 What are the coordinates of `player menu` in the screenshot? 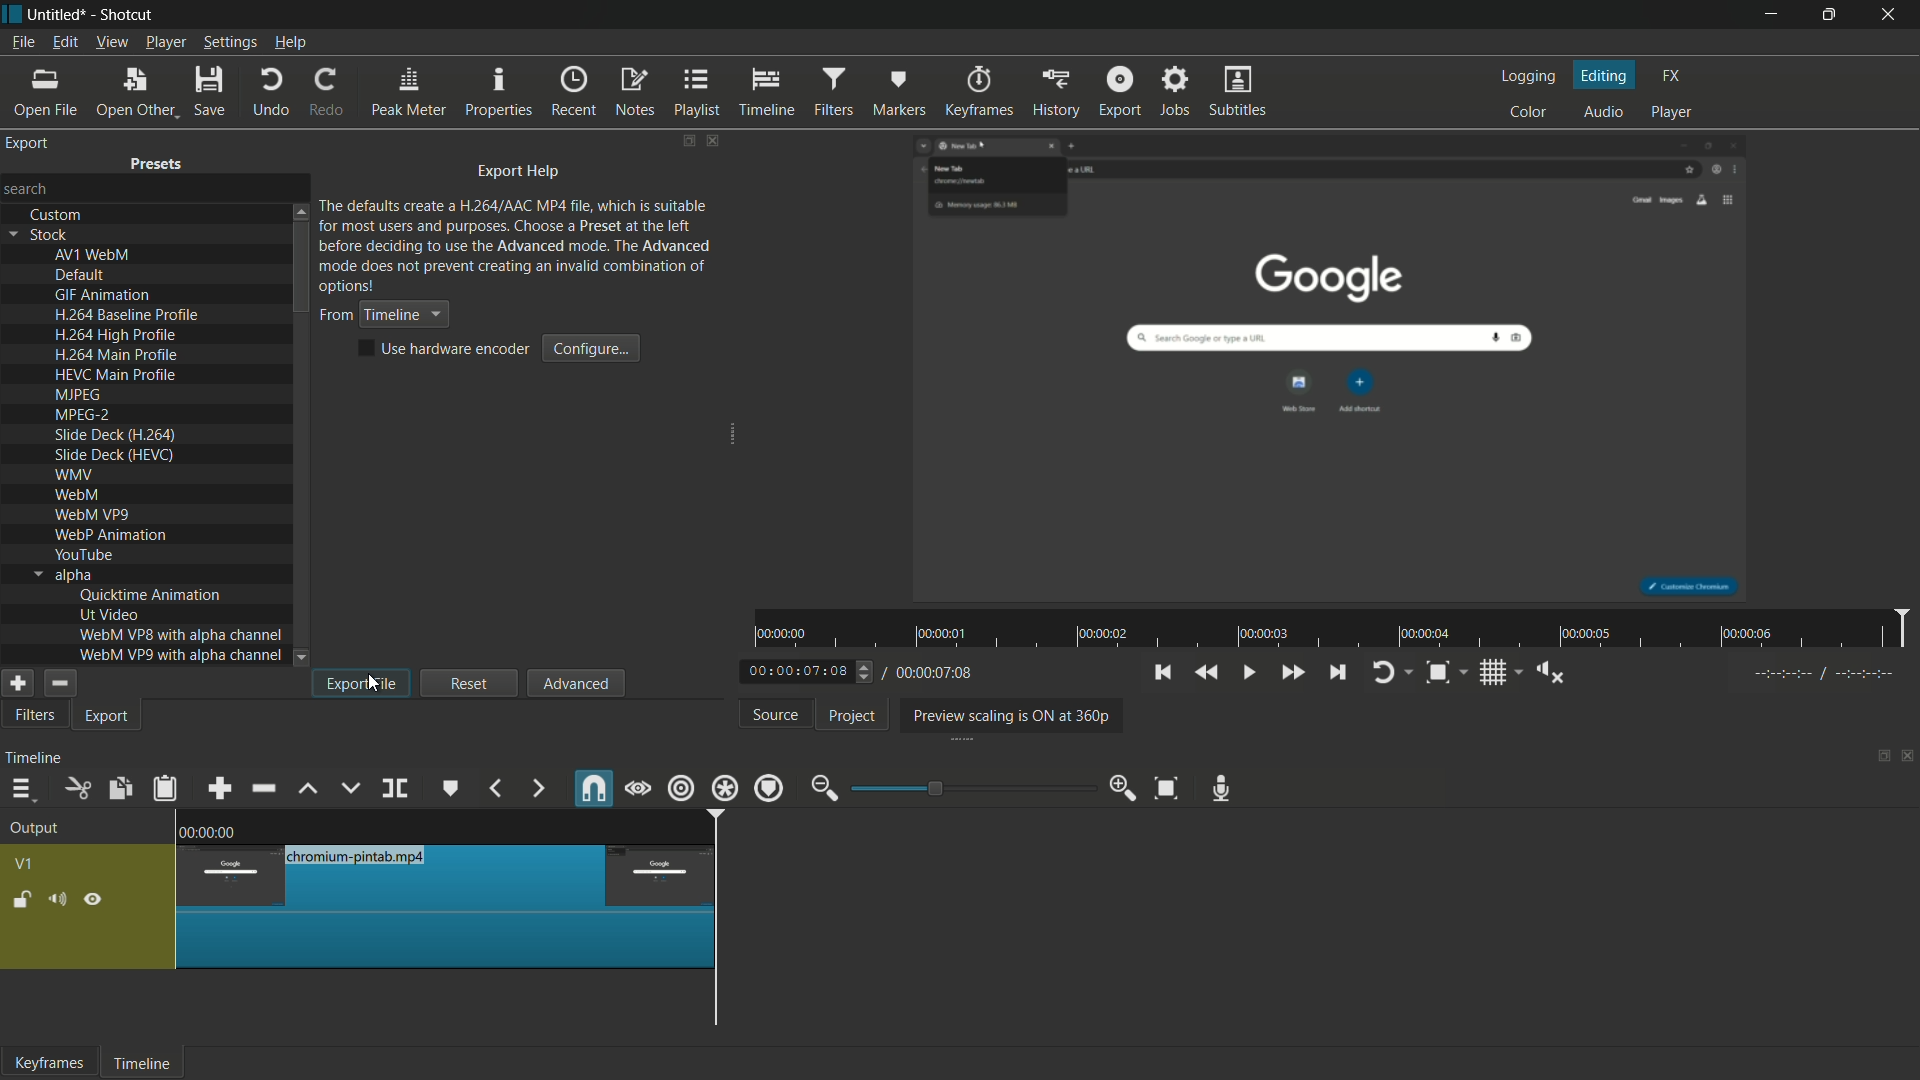 It's located at (167, 41).